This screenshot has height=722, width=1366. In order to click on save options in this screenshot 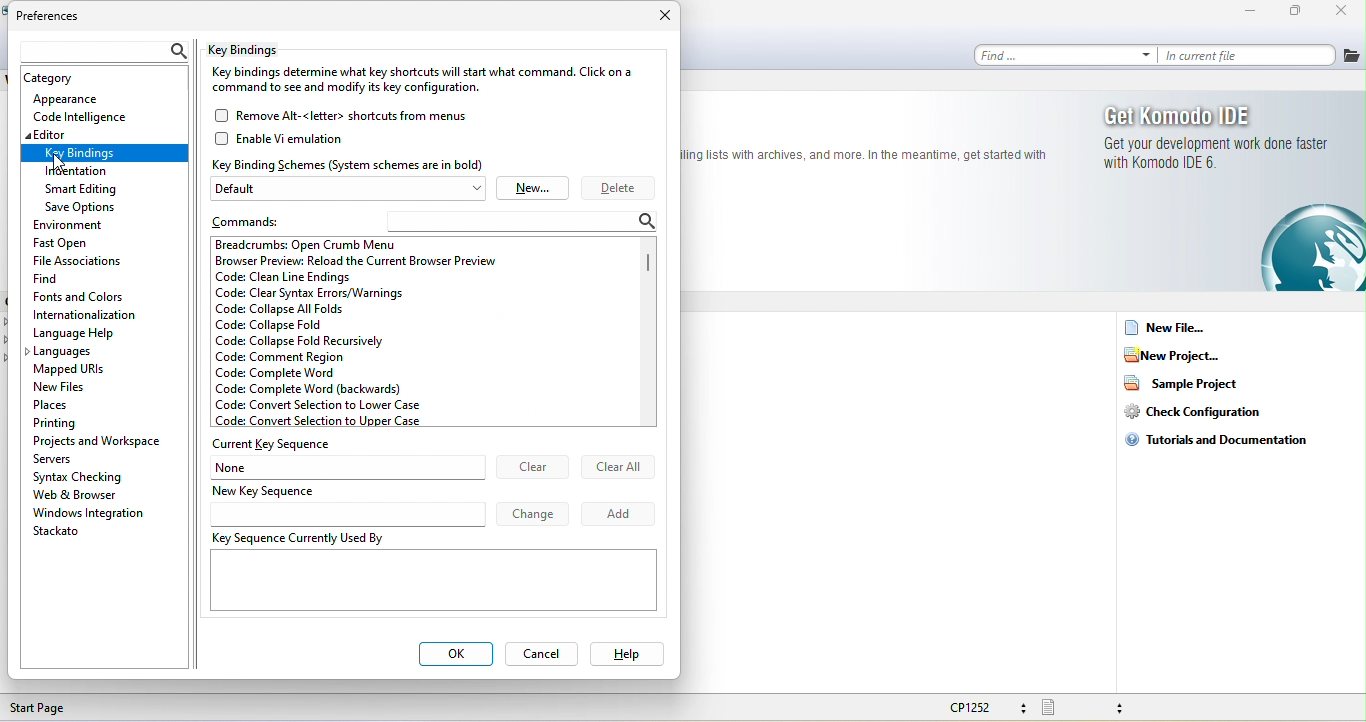, I will do `click(81, 208)`.